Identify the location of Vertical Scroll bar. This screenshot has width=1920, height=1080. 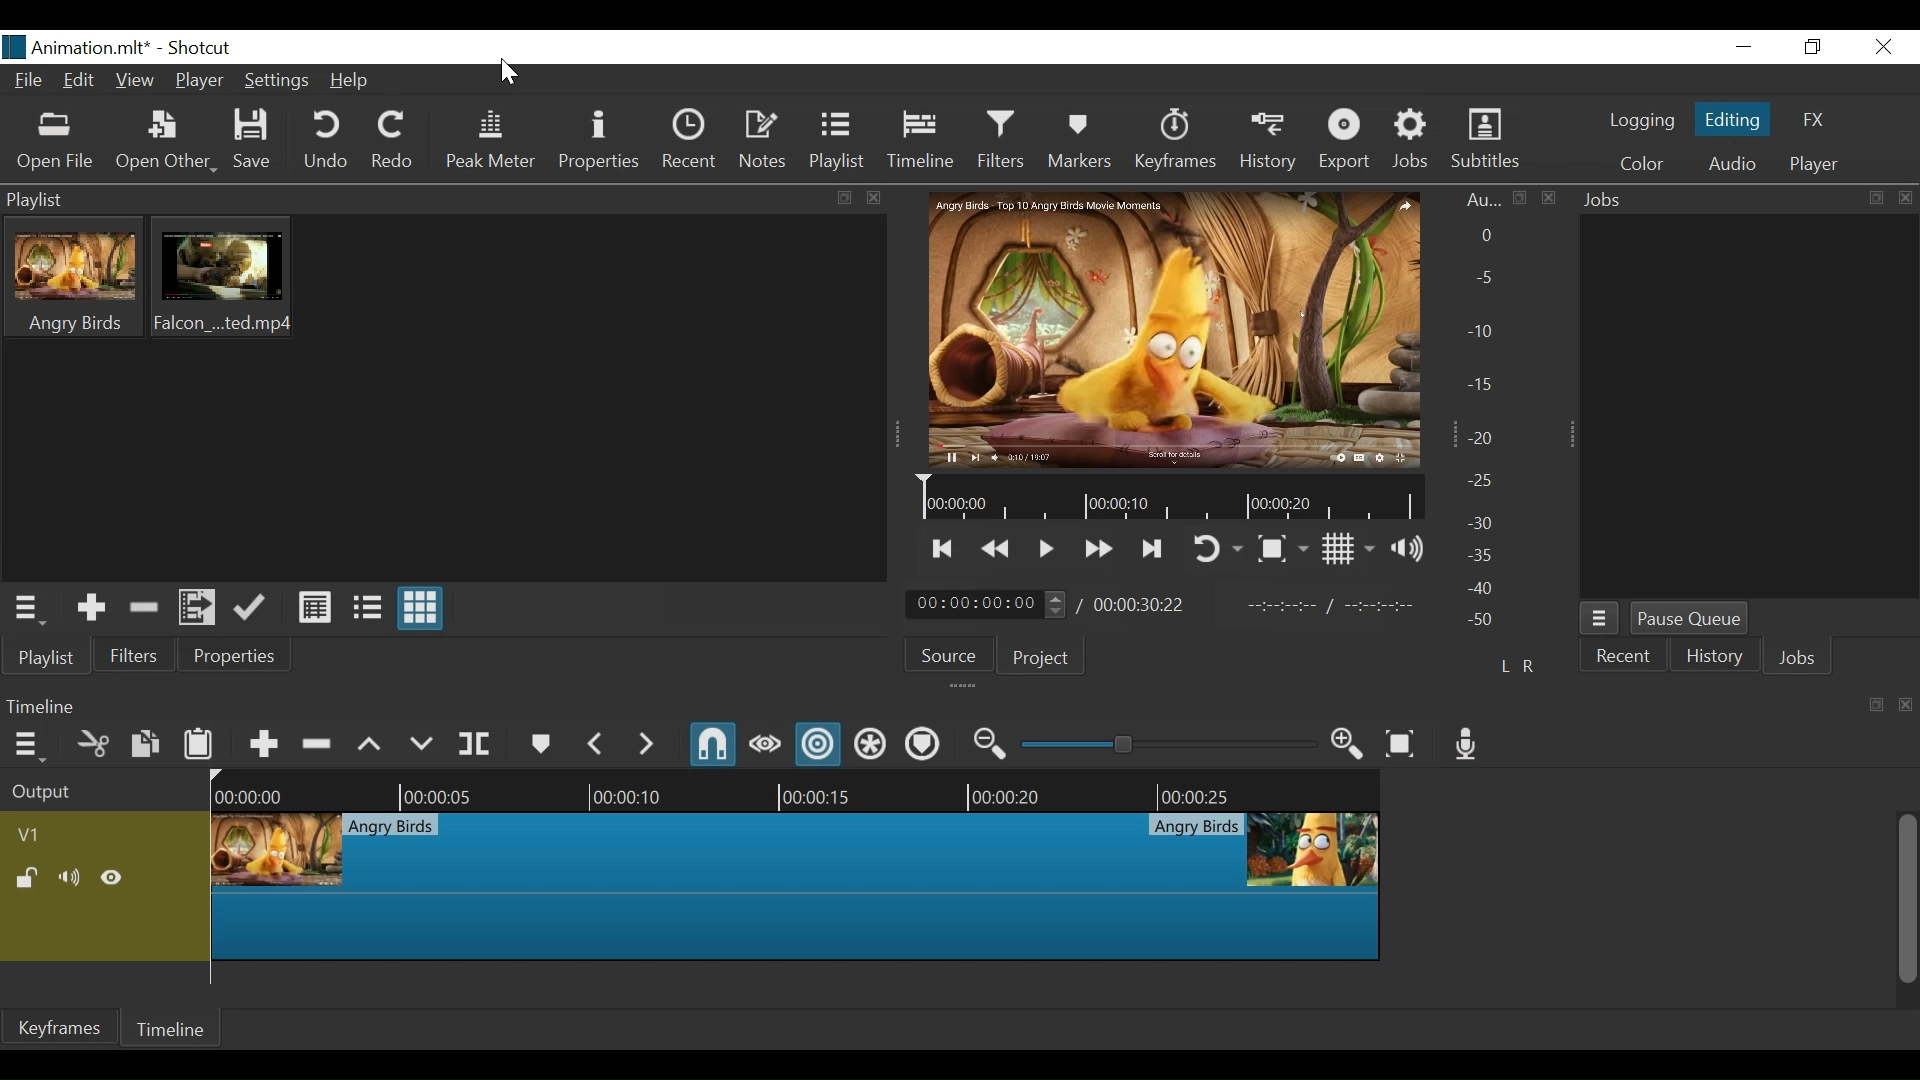
(1908, 900).